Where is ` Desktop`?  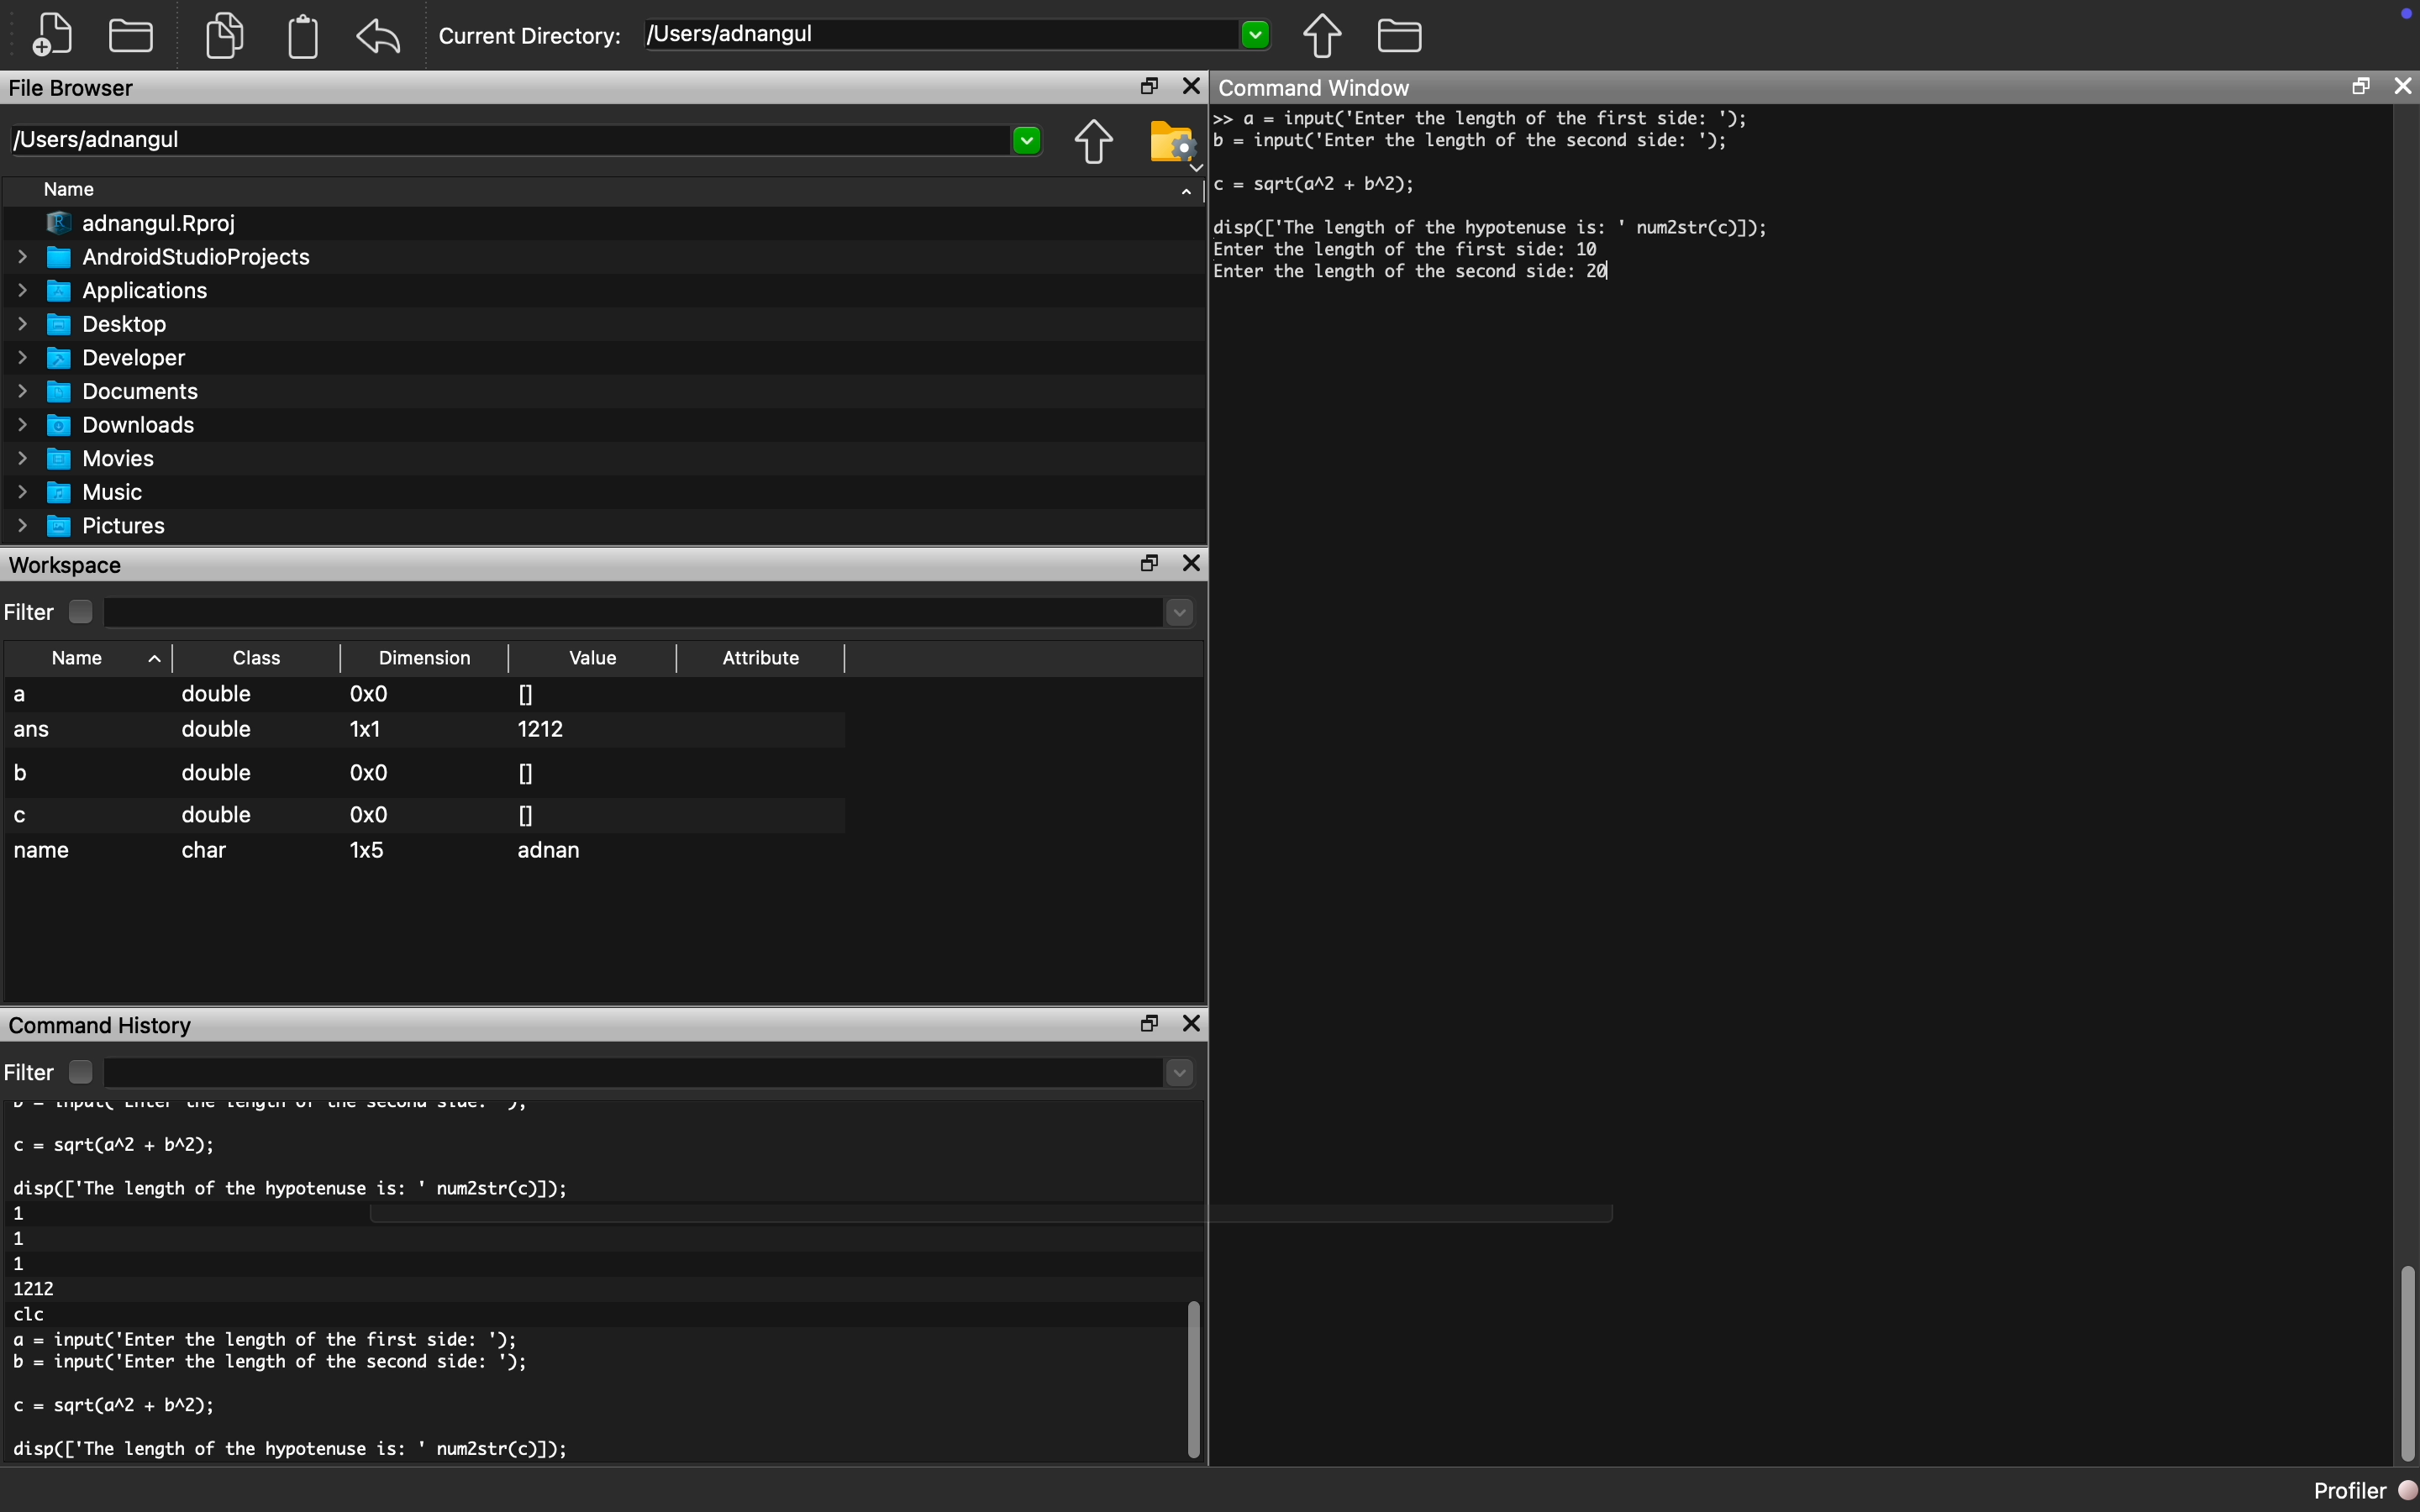
 Desktop is located at coordinates (104, 322).